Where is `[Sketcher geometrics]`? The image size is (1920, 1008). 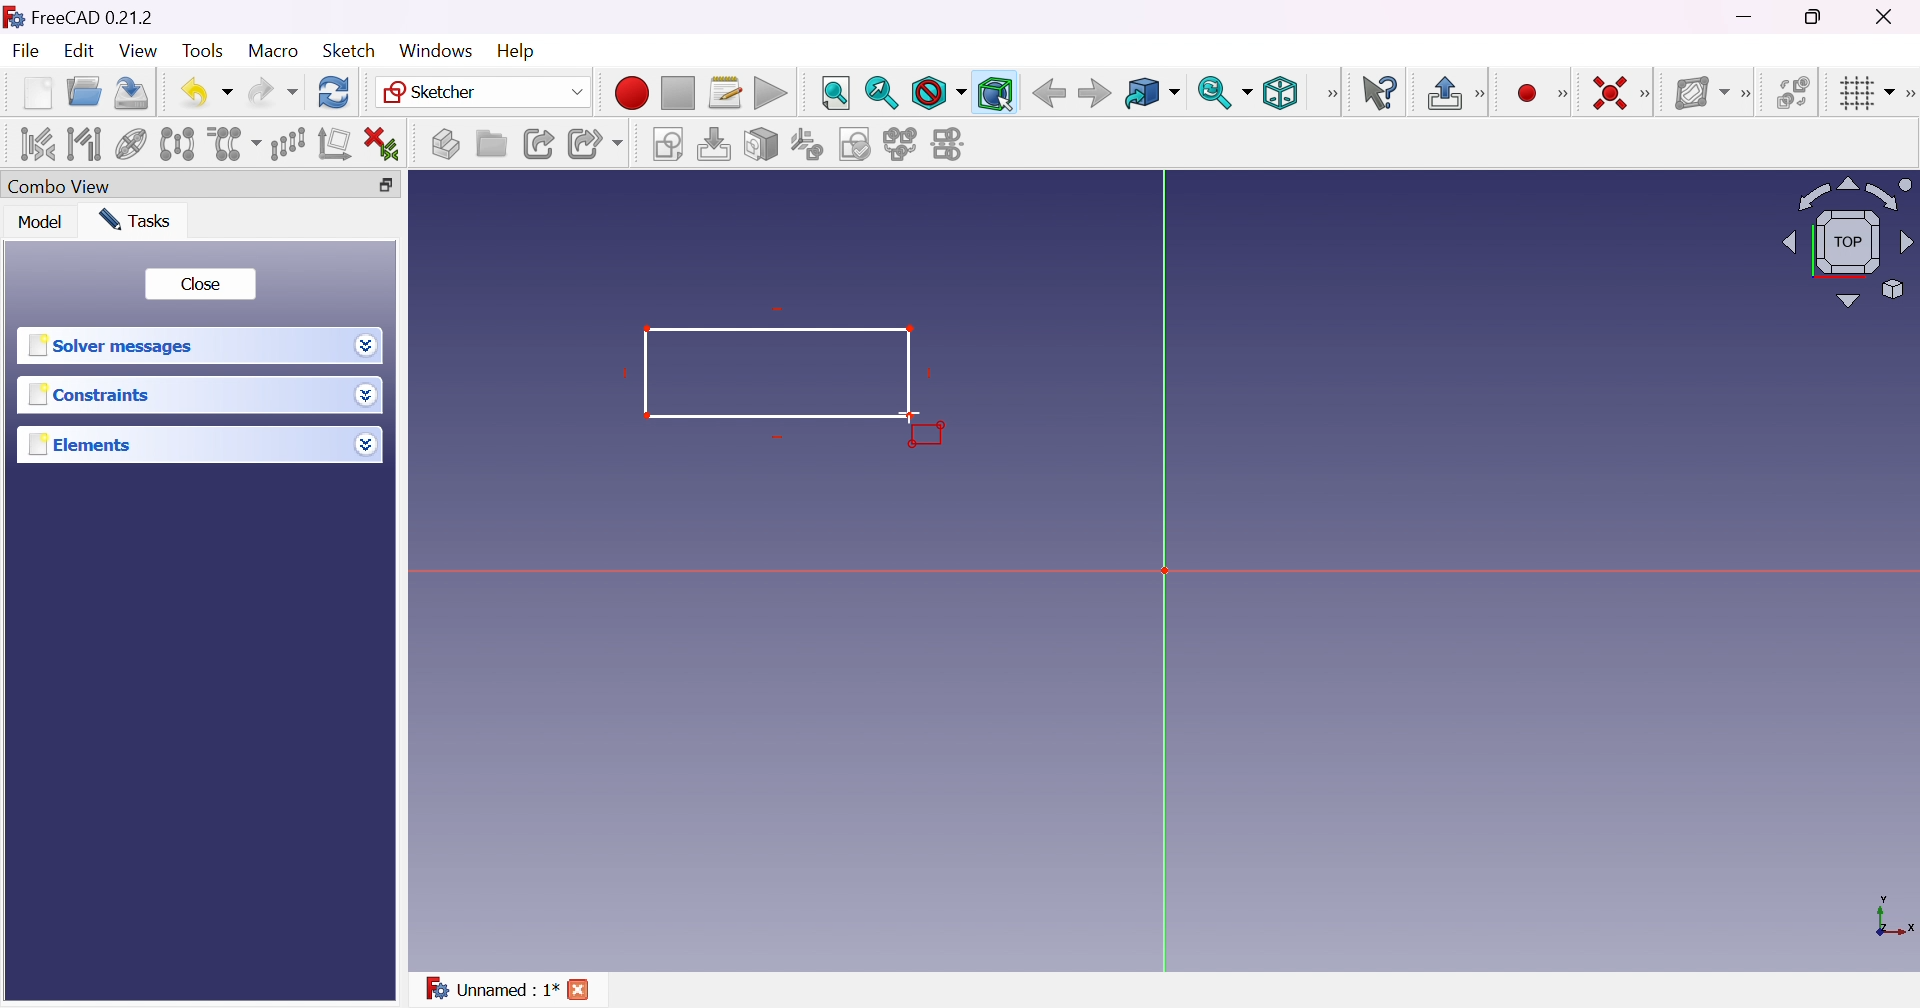
[Sketcher geometrics] is located at coordinates (1563, 91).